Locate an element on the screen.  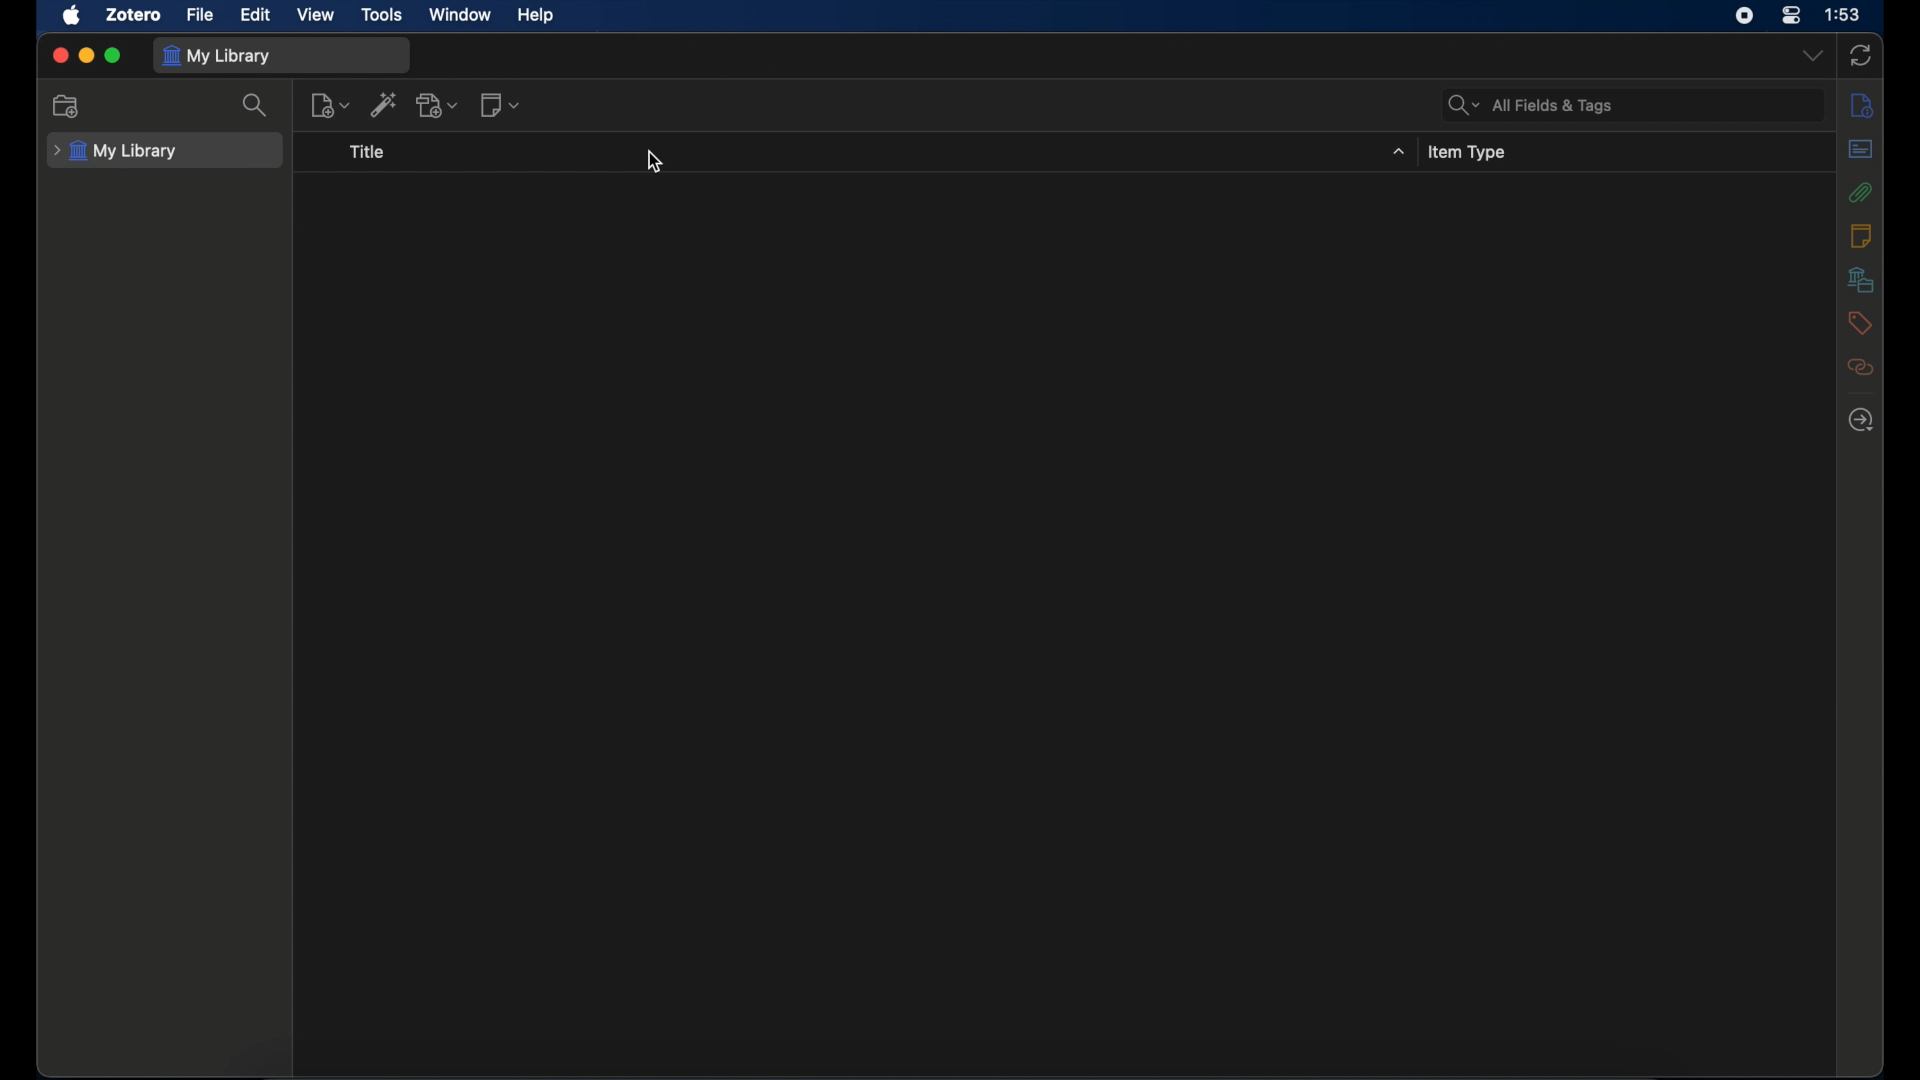
dropdown is located at coordinates (1813, 54).